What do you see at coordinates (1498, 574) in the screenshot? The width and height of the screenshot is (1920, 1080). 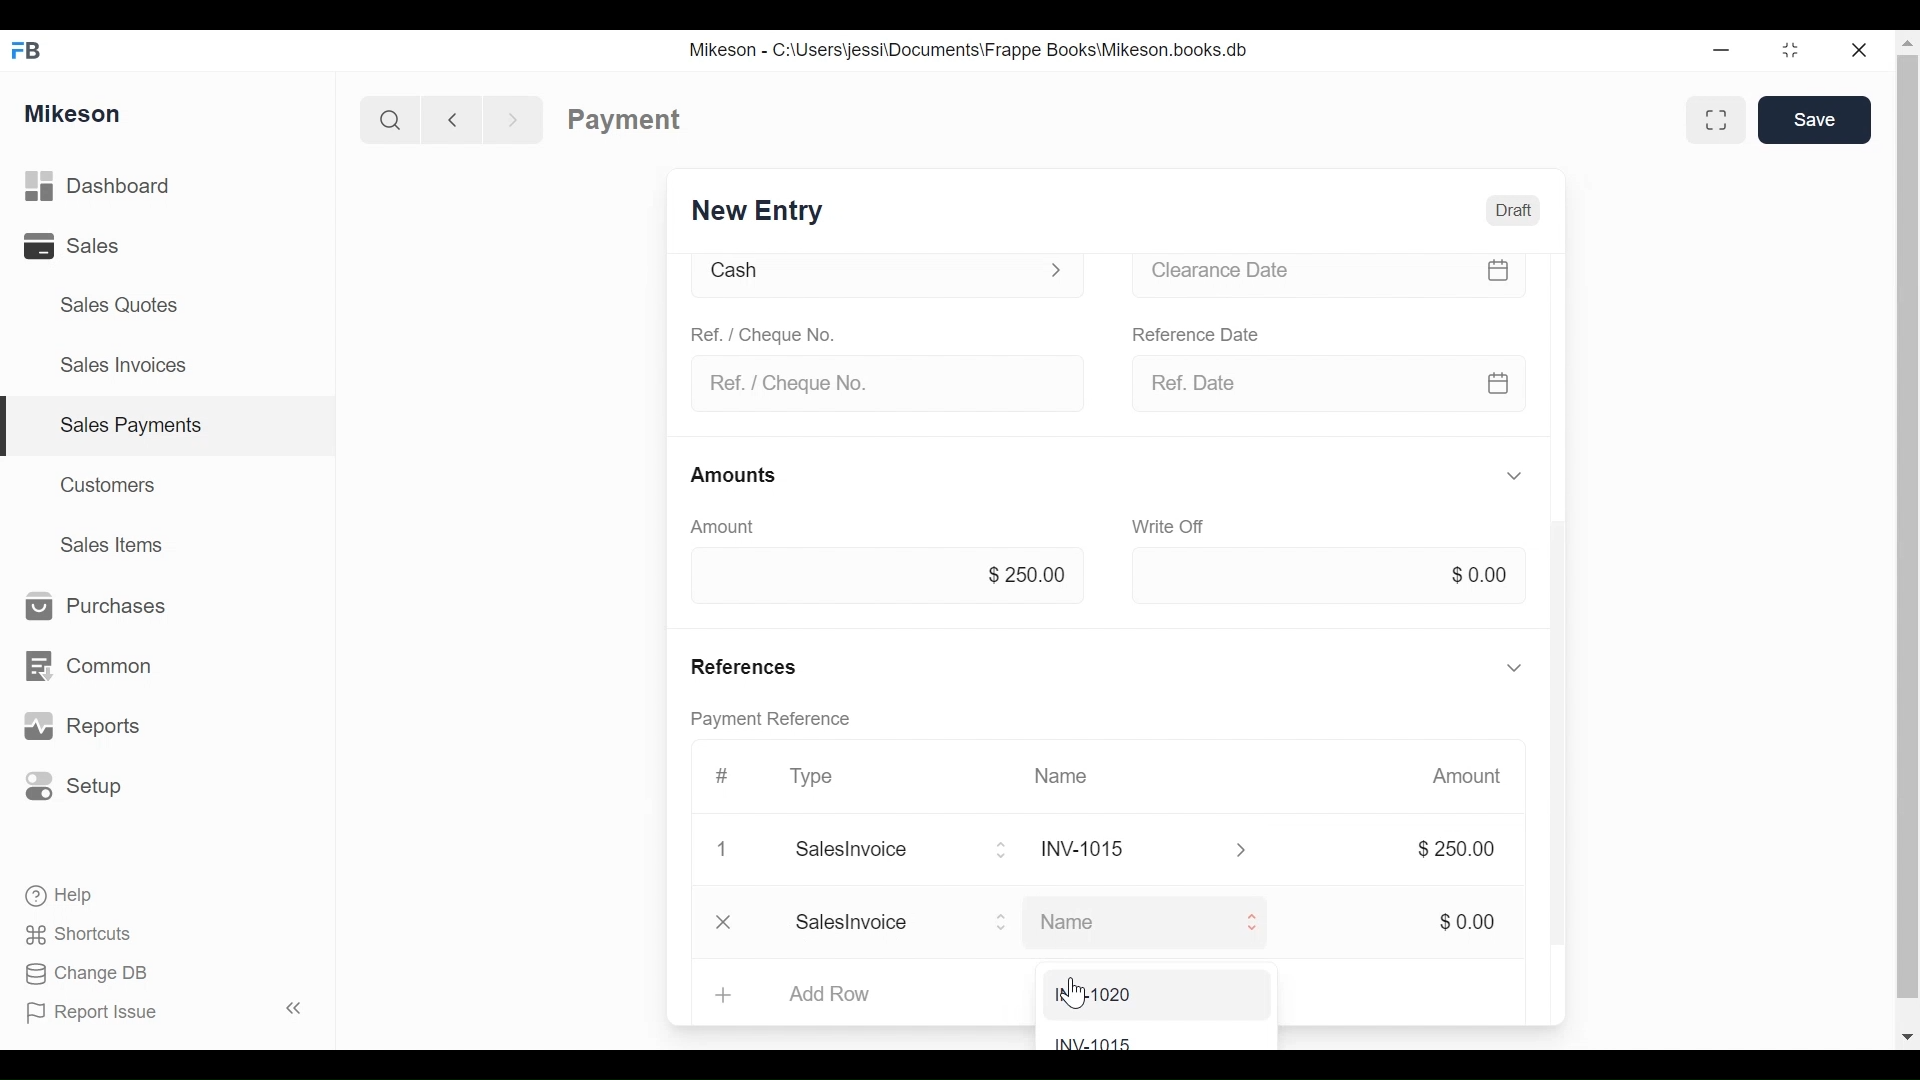 I see `$0.00` at bounding box center [1498, 574].